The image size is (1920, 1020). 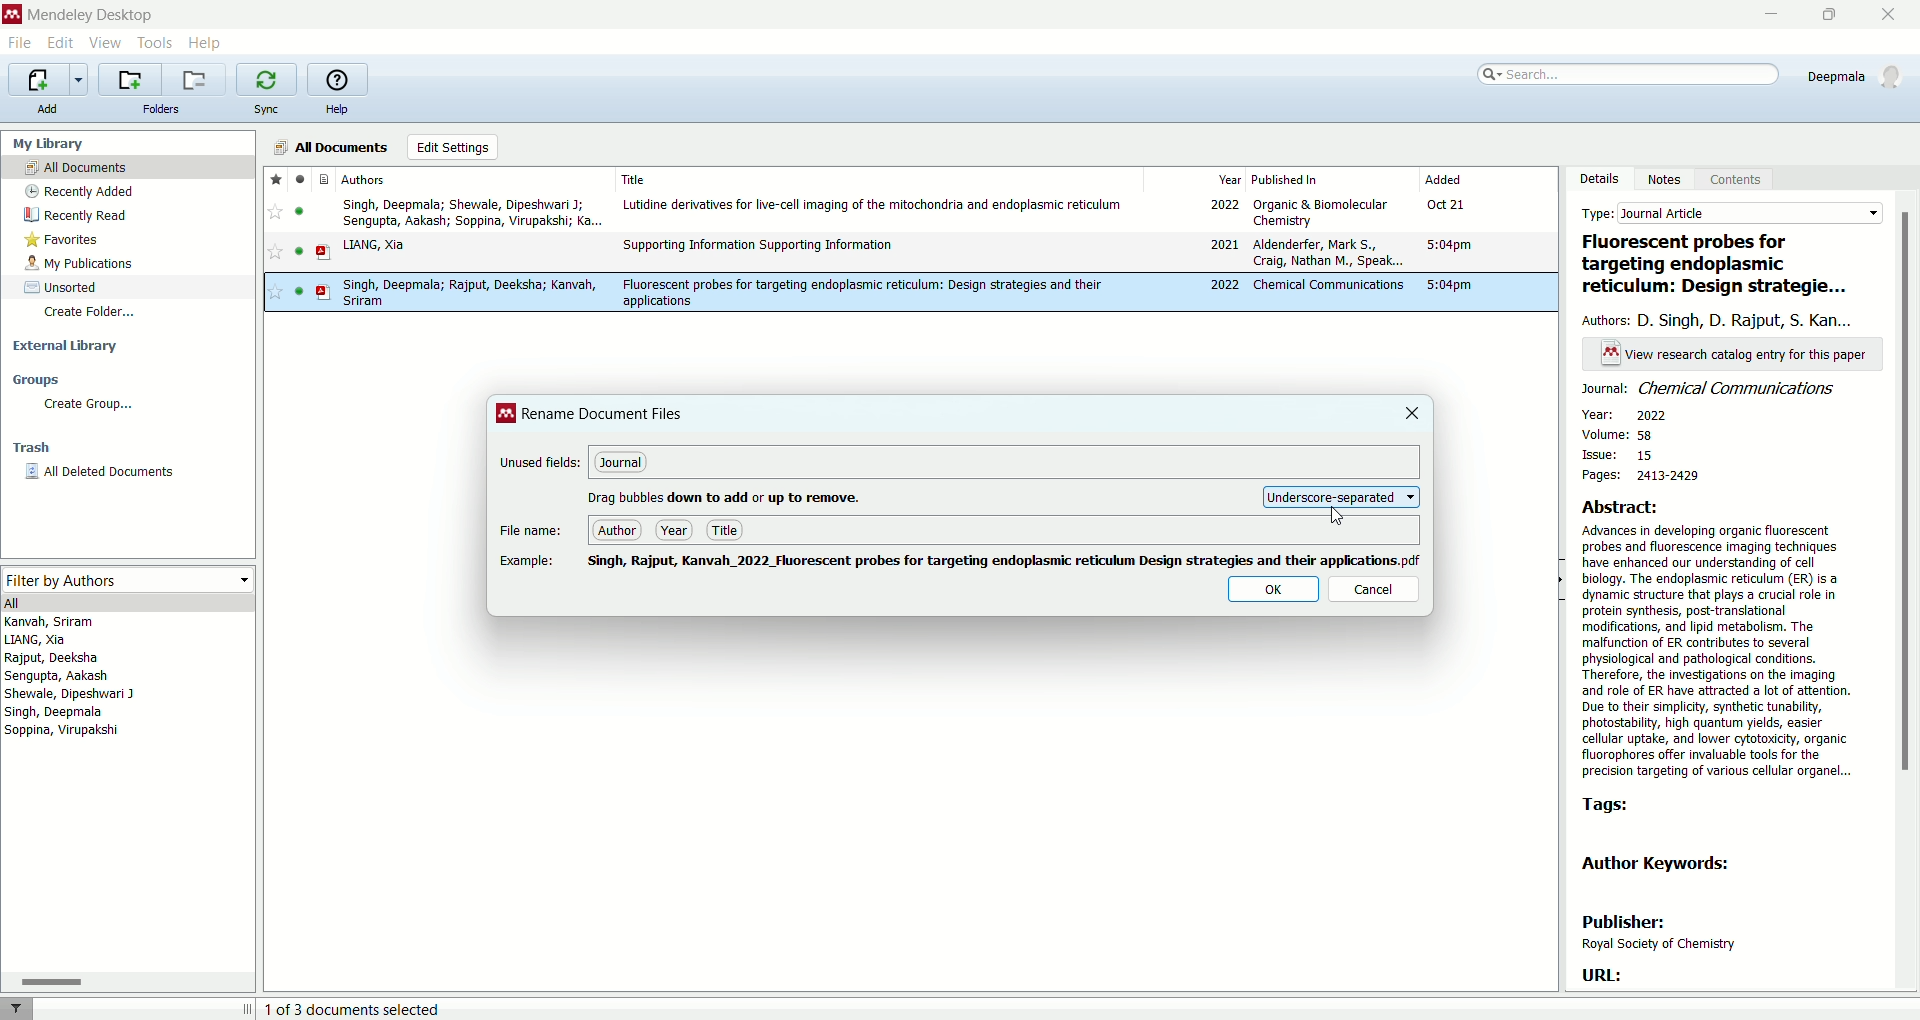 What do you see at coordinates (91, 14) in the screenshot?
I see `mendeley desktop` at bounding box center [91, 14].